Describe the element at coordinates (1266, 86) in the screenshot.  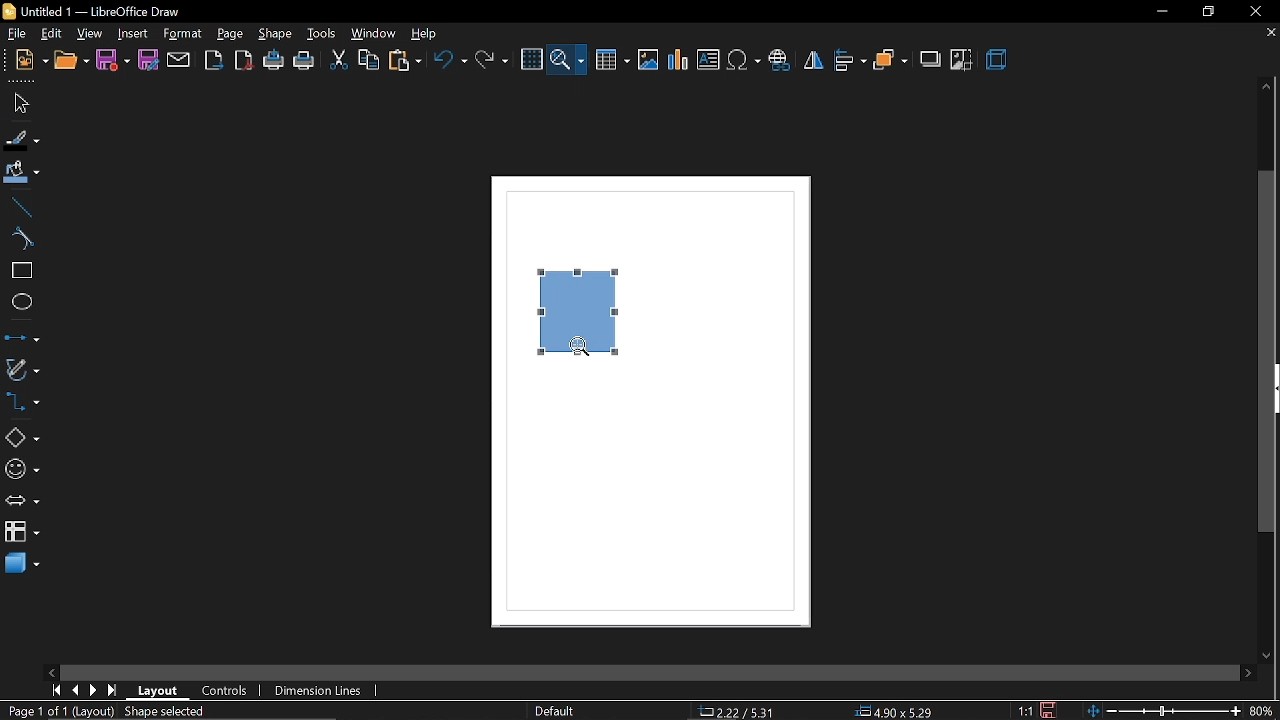
I see `move up` at that location.